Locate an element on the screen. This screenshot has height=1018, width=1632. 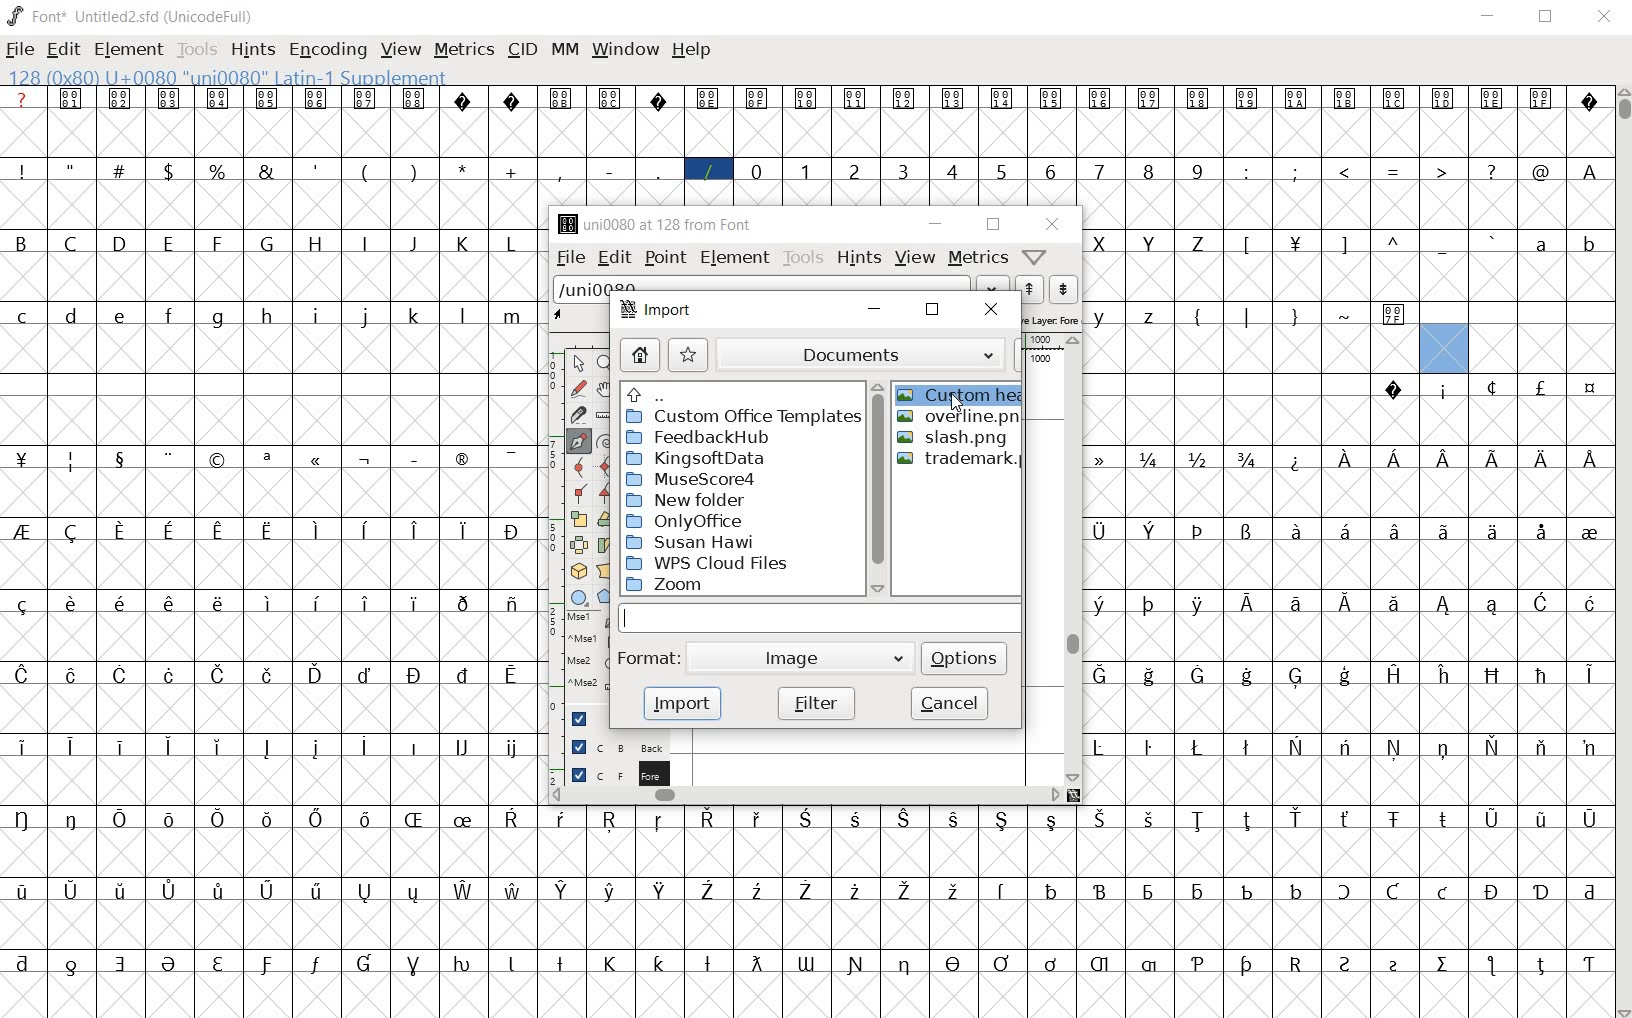
glyph is located at coordinates (1297, 99).